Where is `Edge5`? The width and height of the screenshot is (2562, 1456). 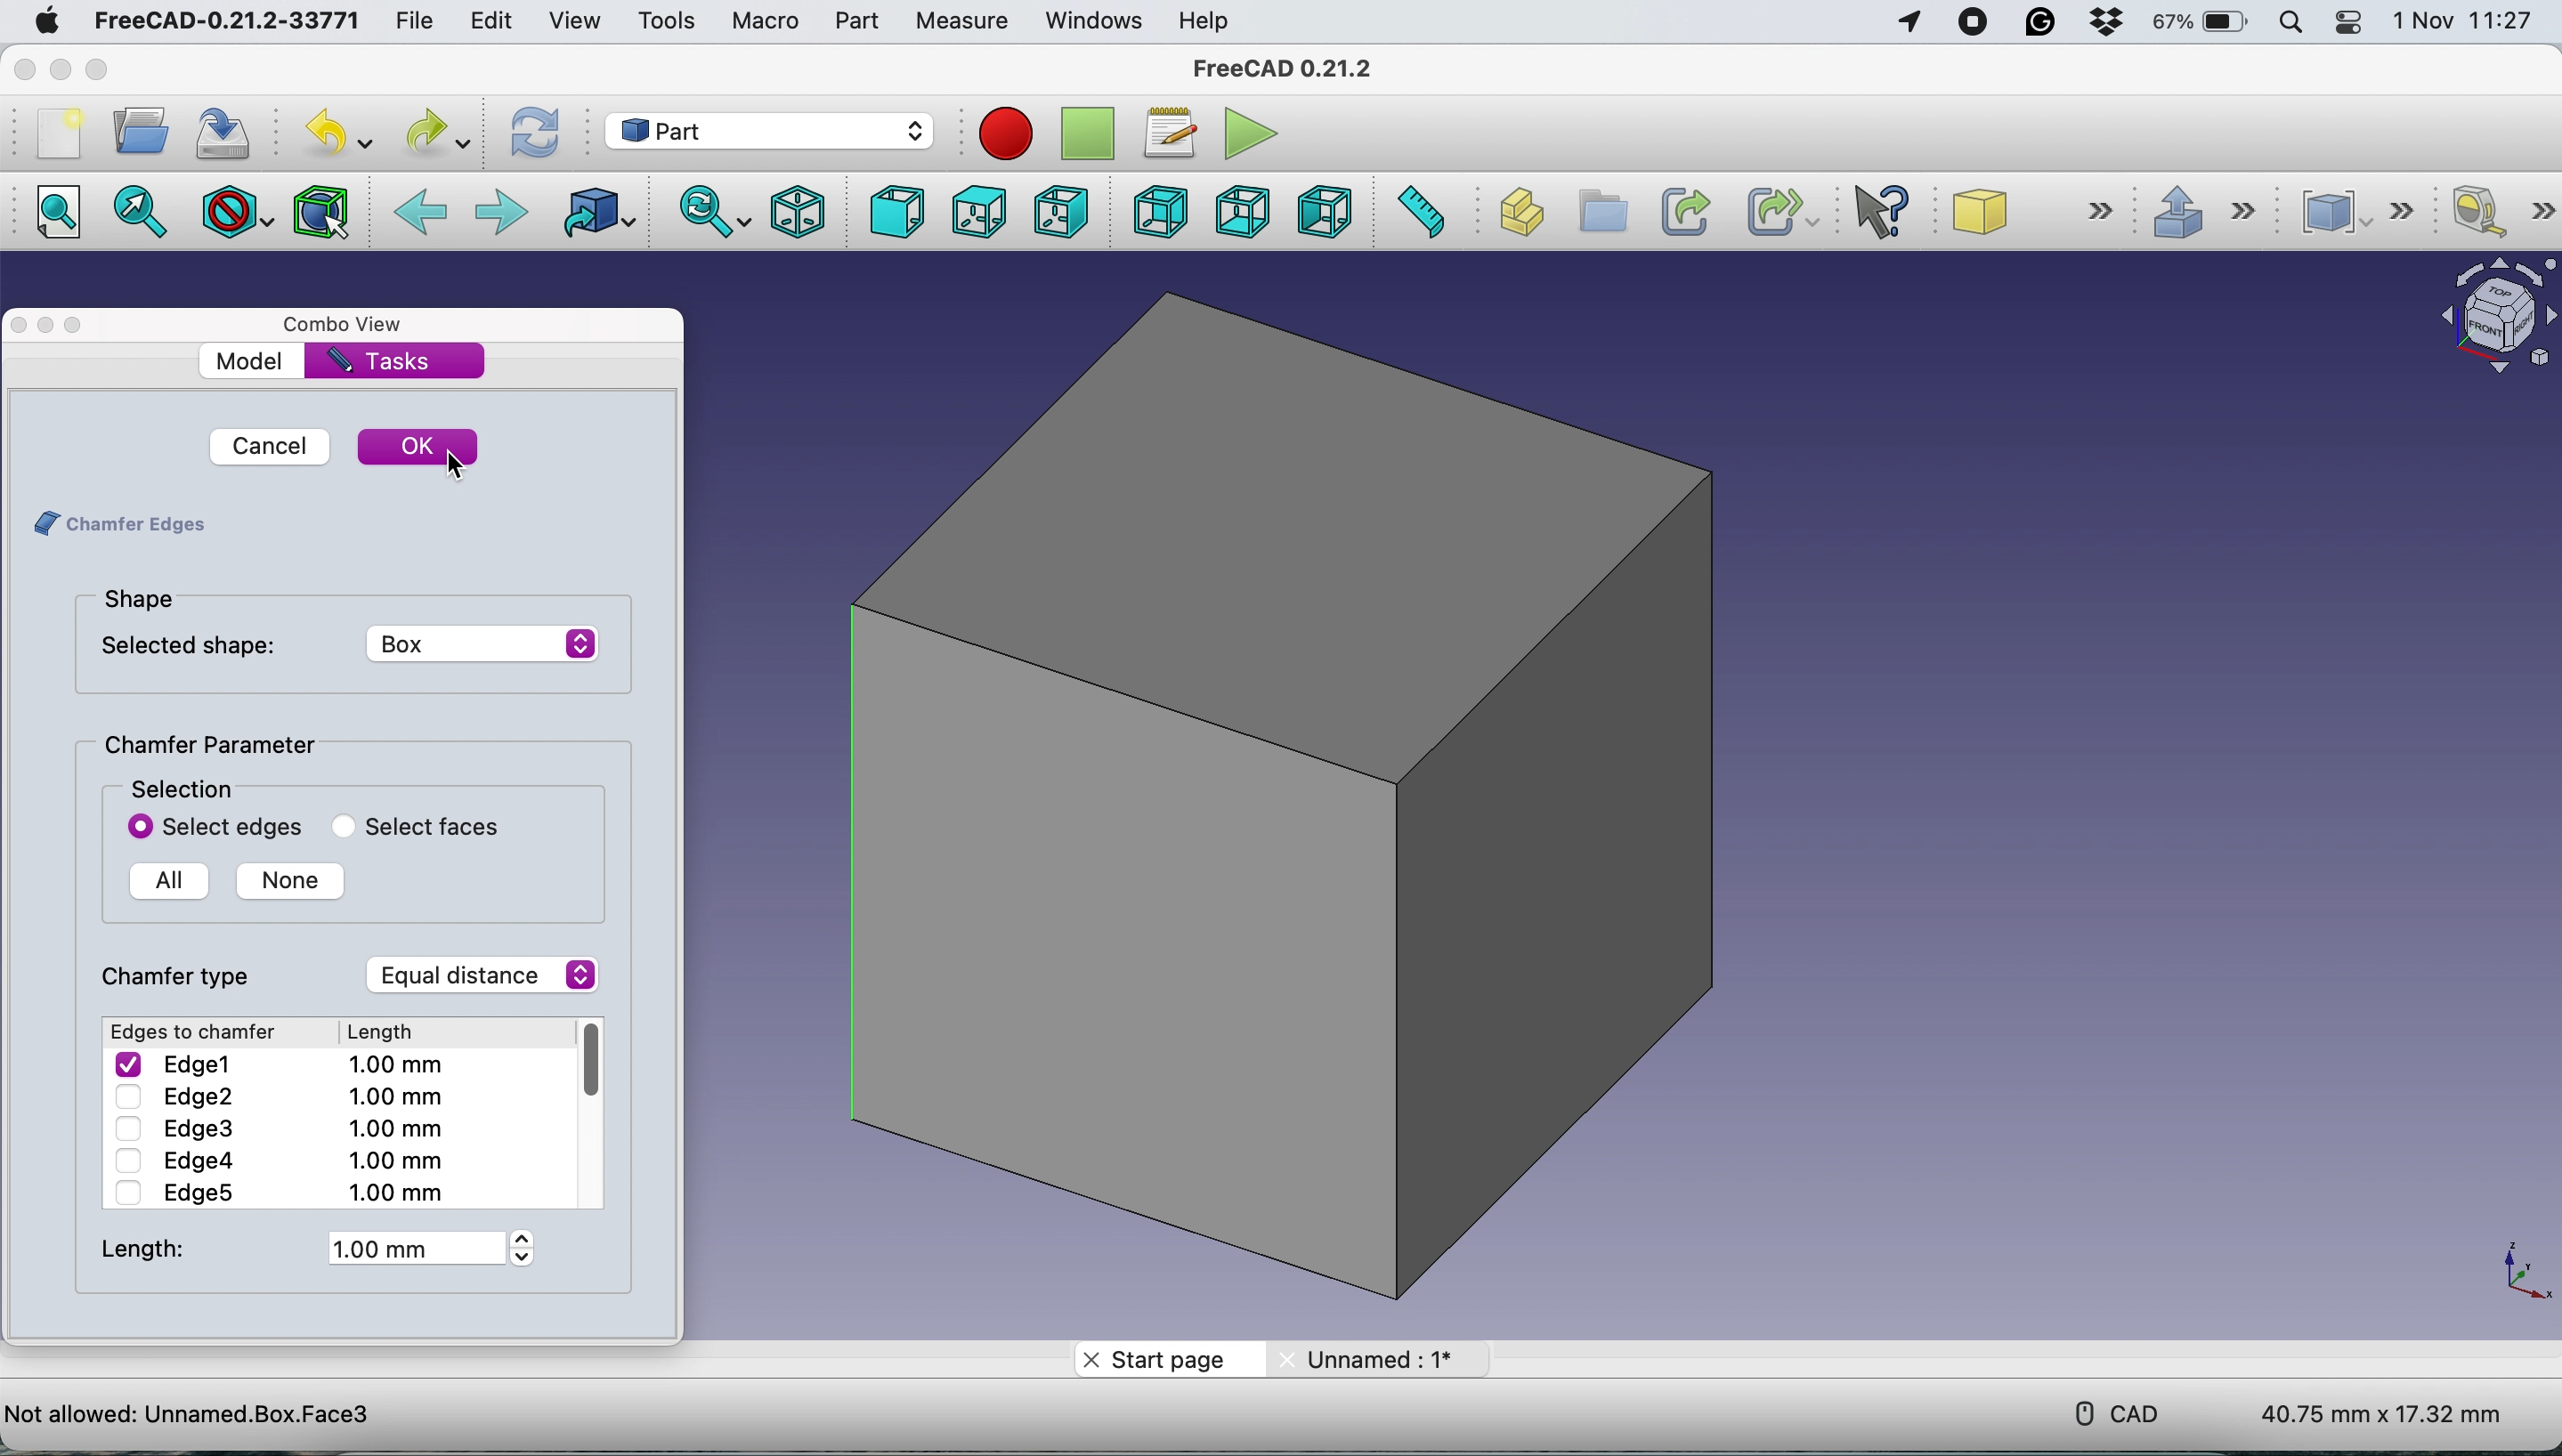 Edge5 is located at coordinates (284, 1190).